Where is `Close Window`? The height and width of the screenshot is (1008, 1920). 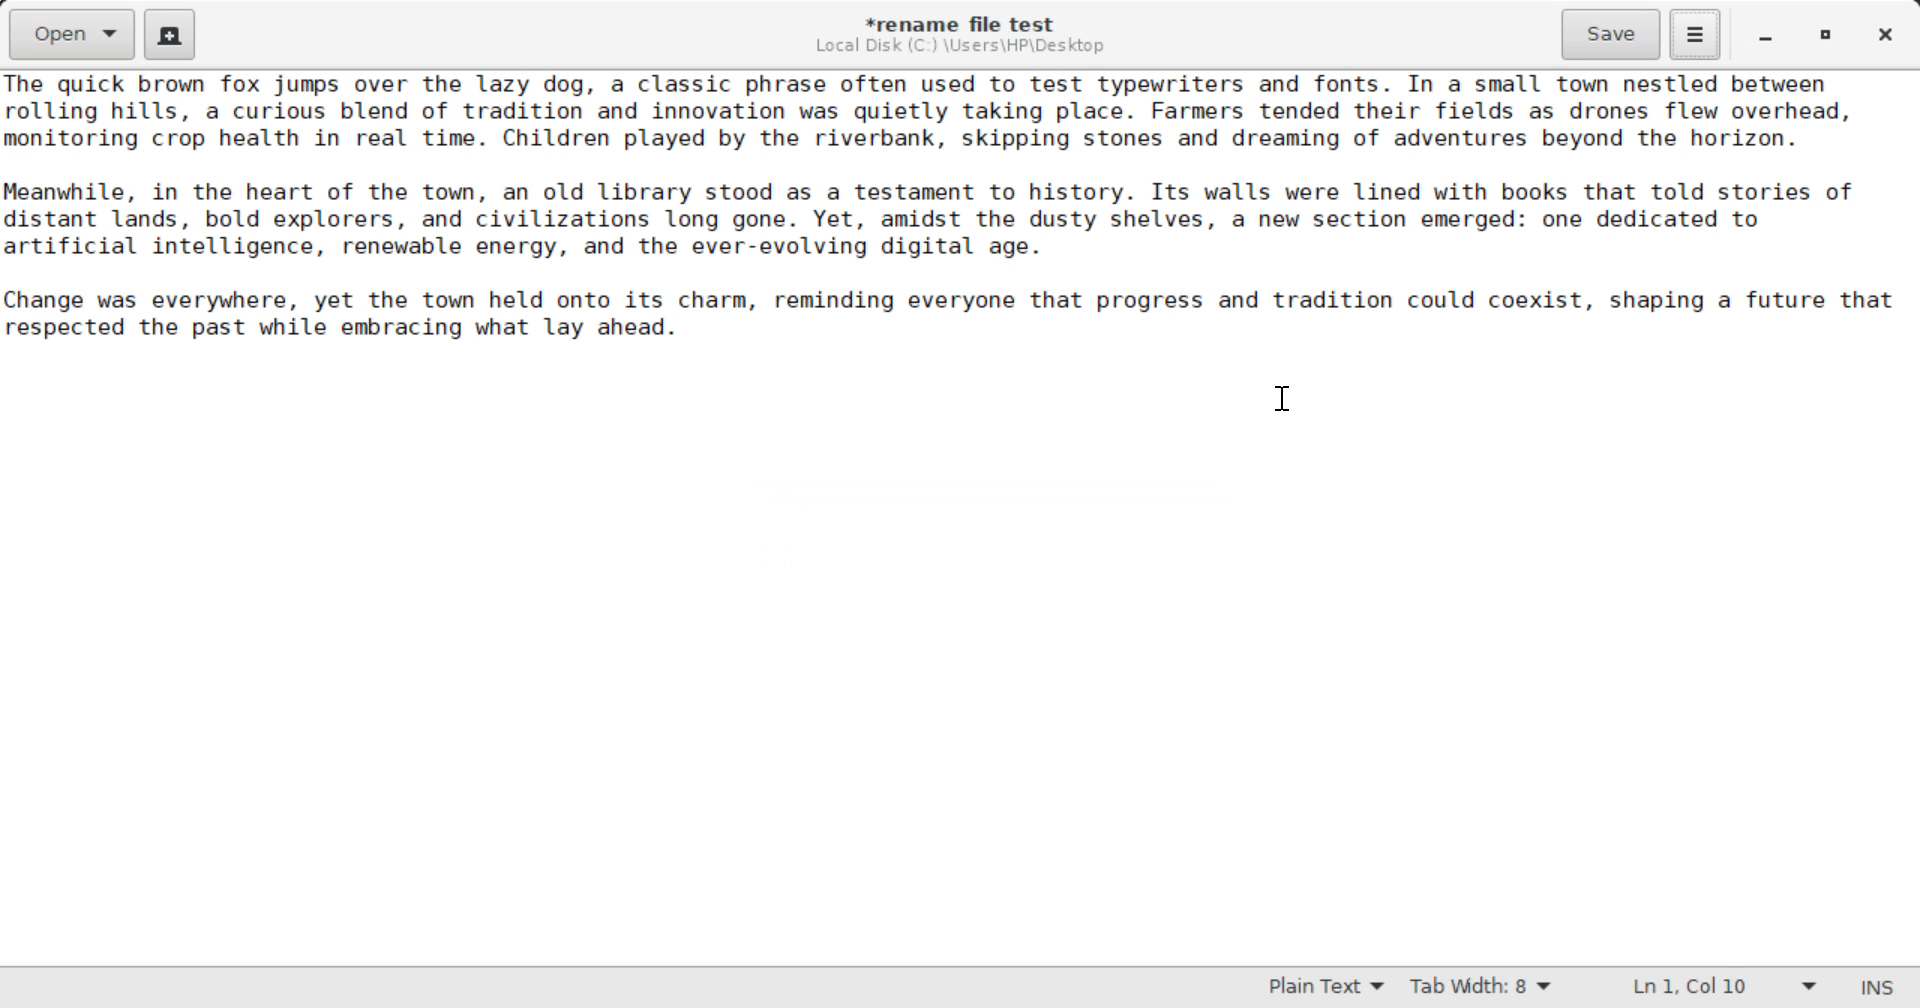
Close Window is located at coordinates (1882, 34).